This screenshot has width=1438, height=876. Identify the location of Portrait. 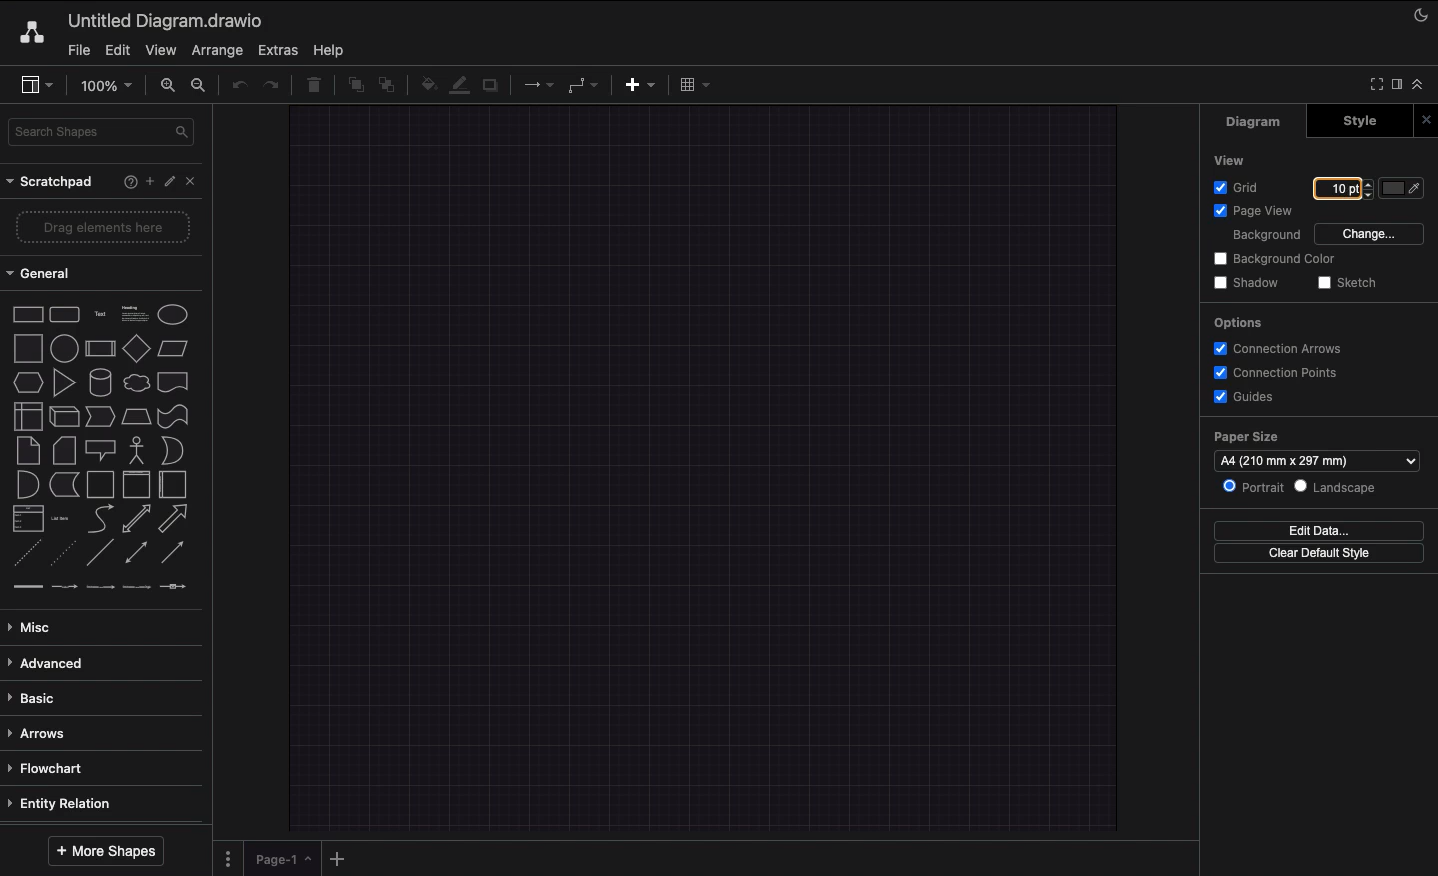
(1255, 488).